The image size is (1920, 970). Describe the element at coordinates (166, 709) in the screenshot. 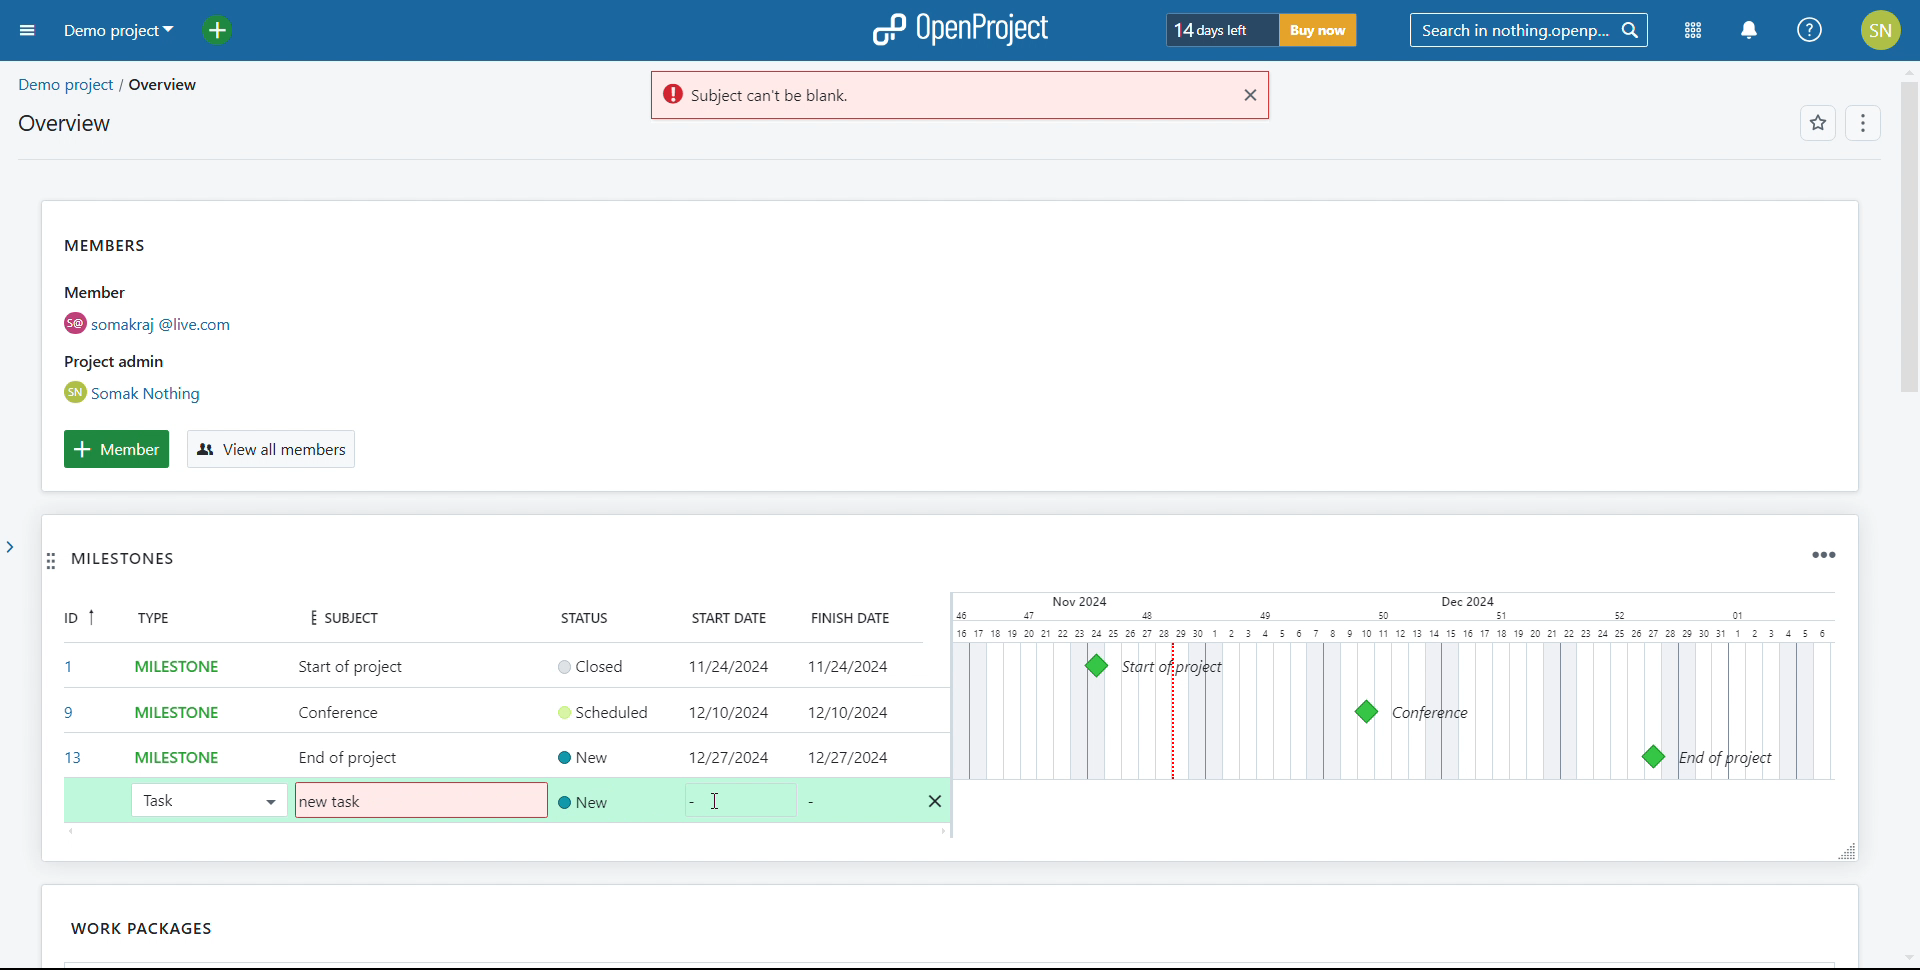

I see `set type` at that location.